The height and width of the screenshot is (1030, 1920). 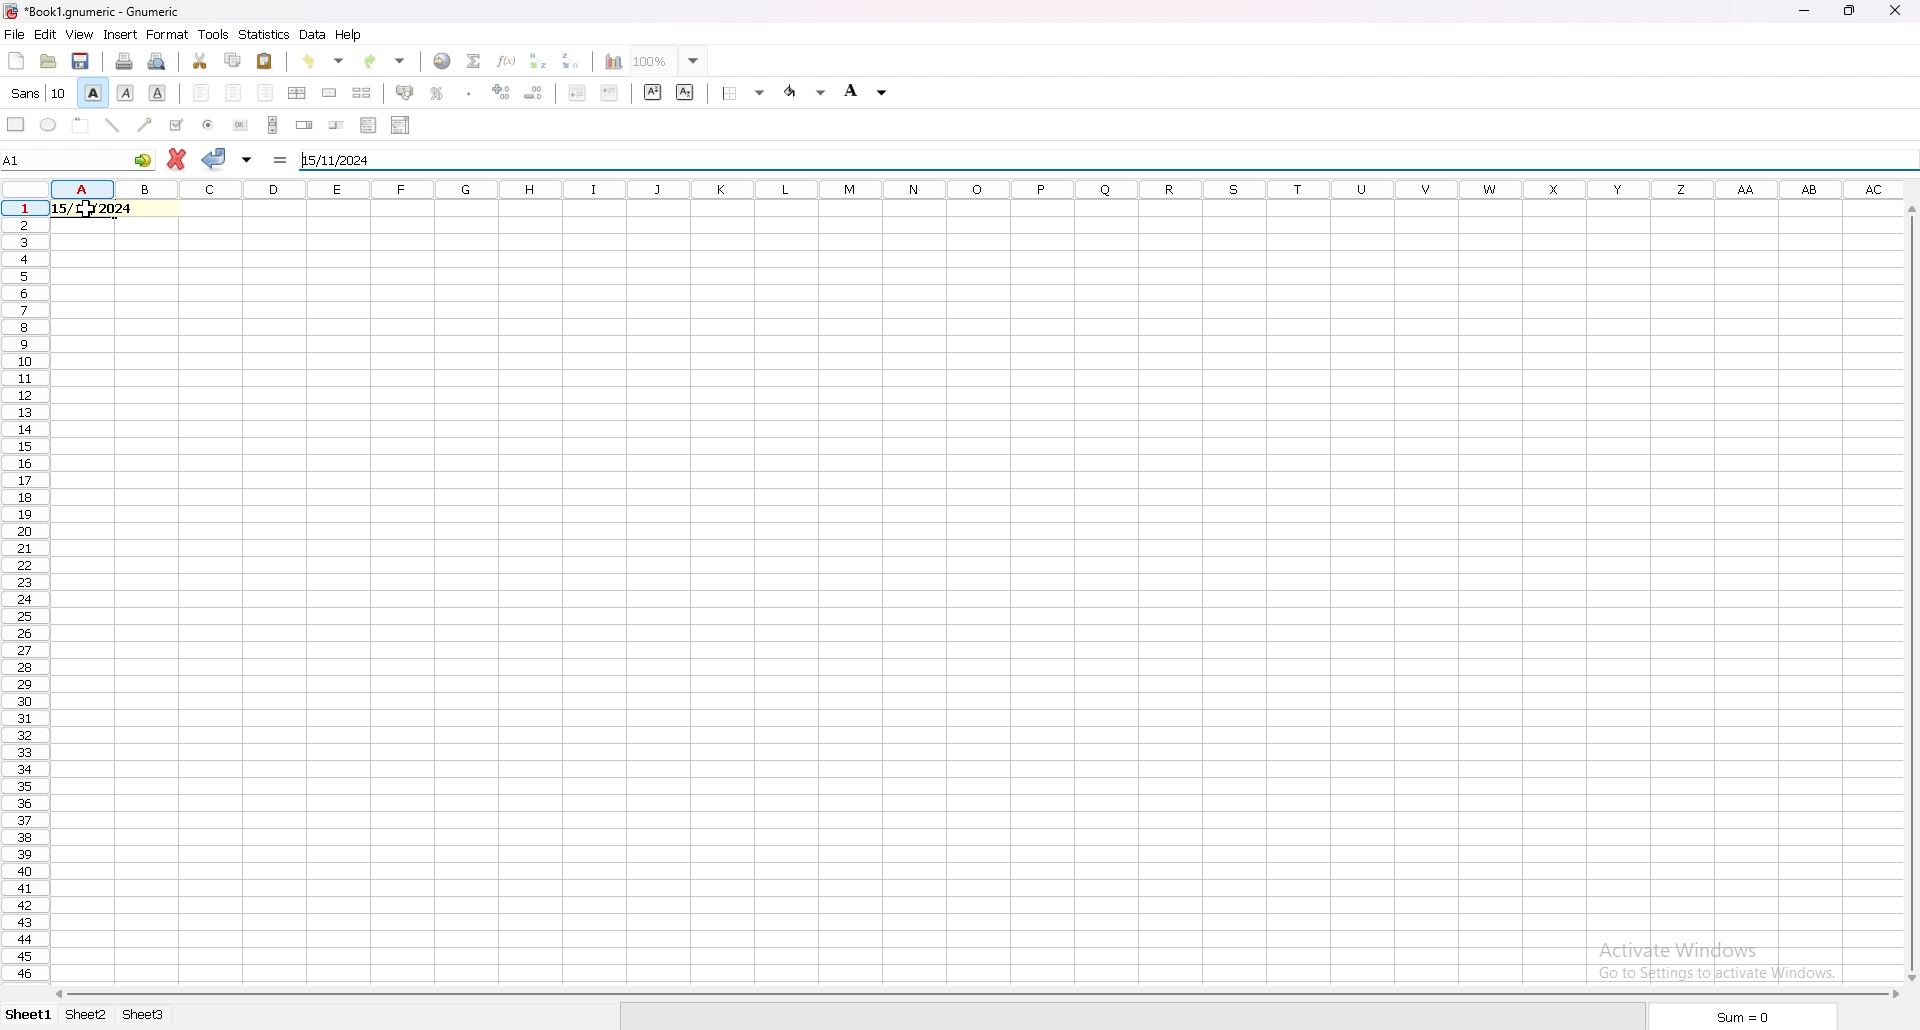 What do you see at coordinates (323, 61) in the screenshot?
I see `undo` at bounding box center [323, 61].